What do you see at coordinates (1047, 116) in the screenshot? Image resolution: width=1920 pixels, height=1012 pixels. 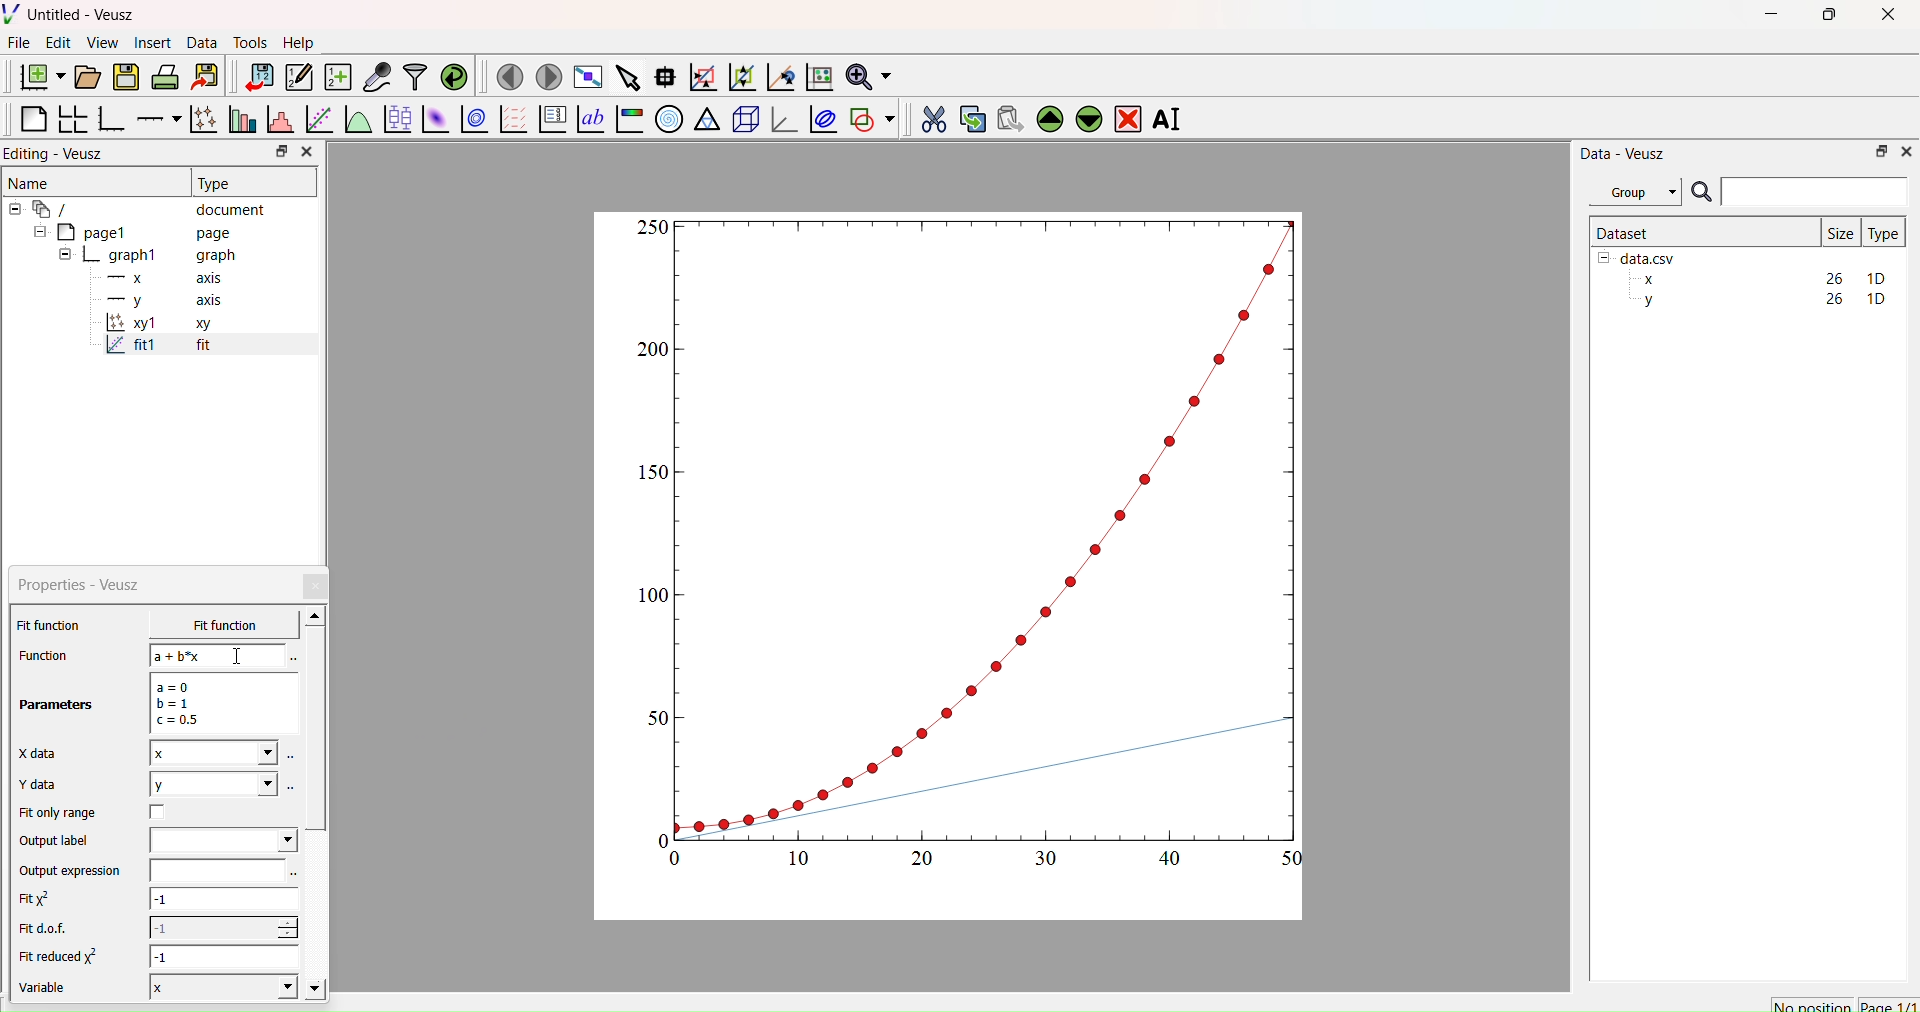 I see `Up` at bounding box center [1047, 116].